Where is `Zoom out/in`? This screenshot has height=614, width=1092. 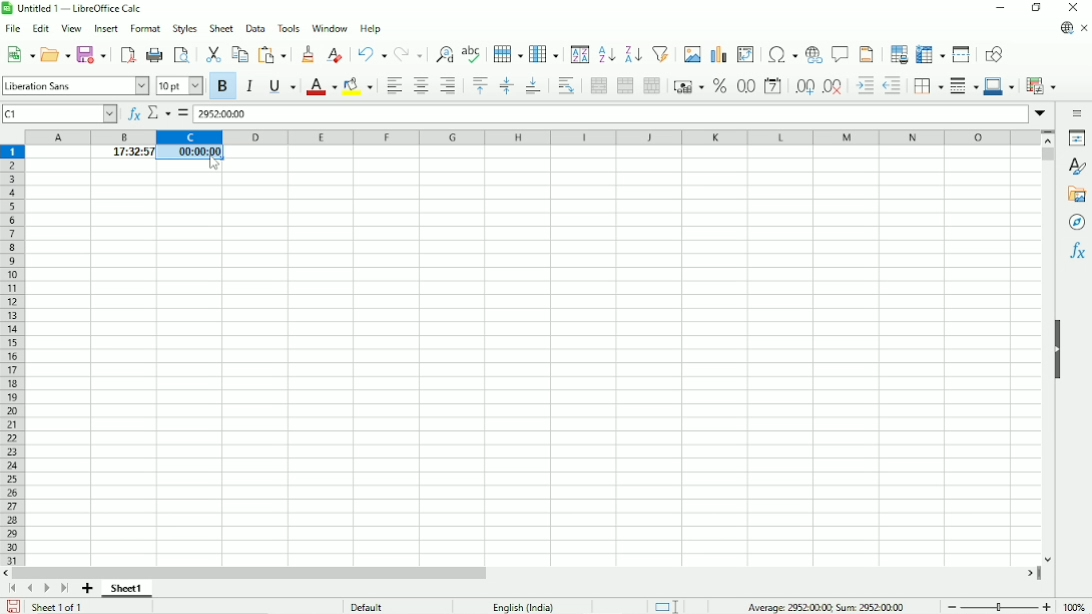
Zoom out/in is located at coordinates (998, 605).